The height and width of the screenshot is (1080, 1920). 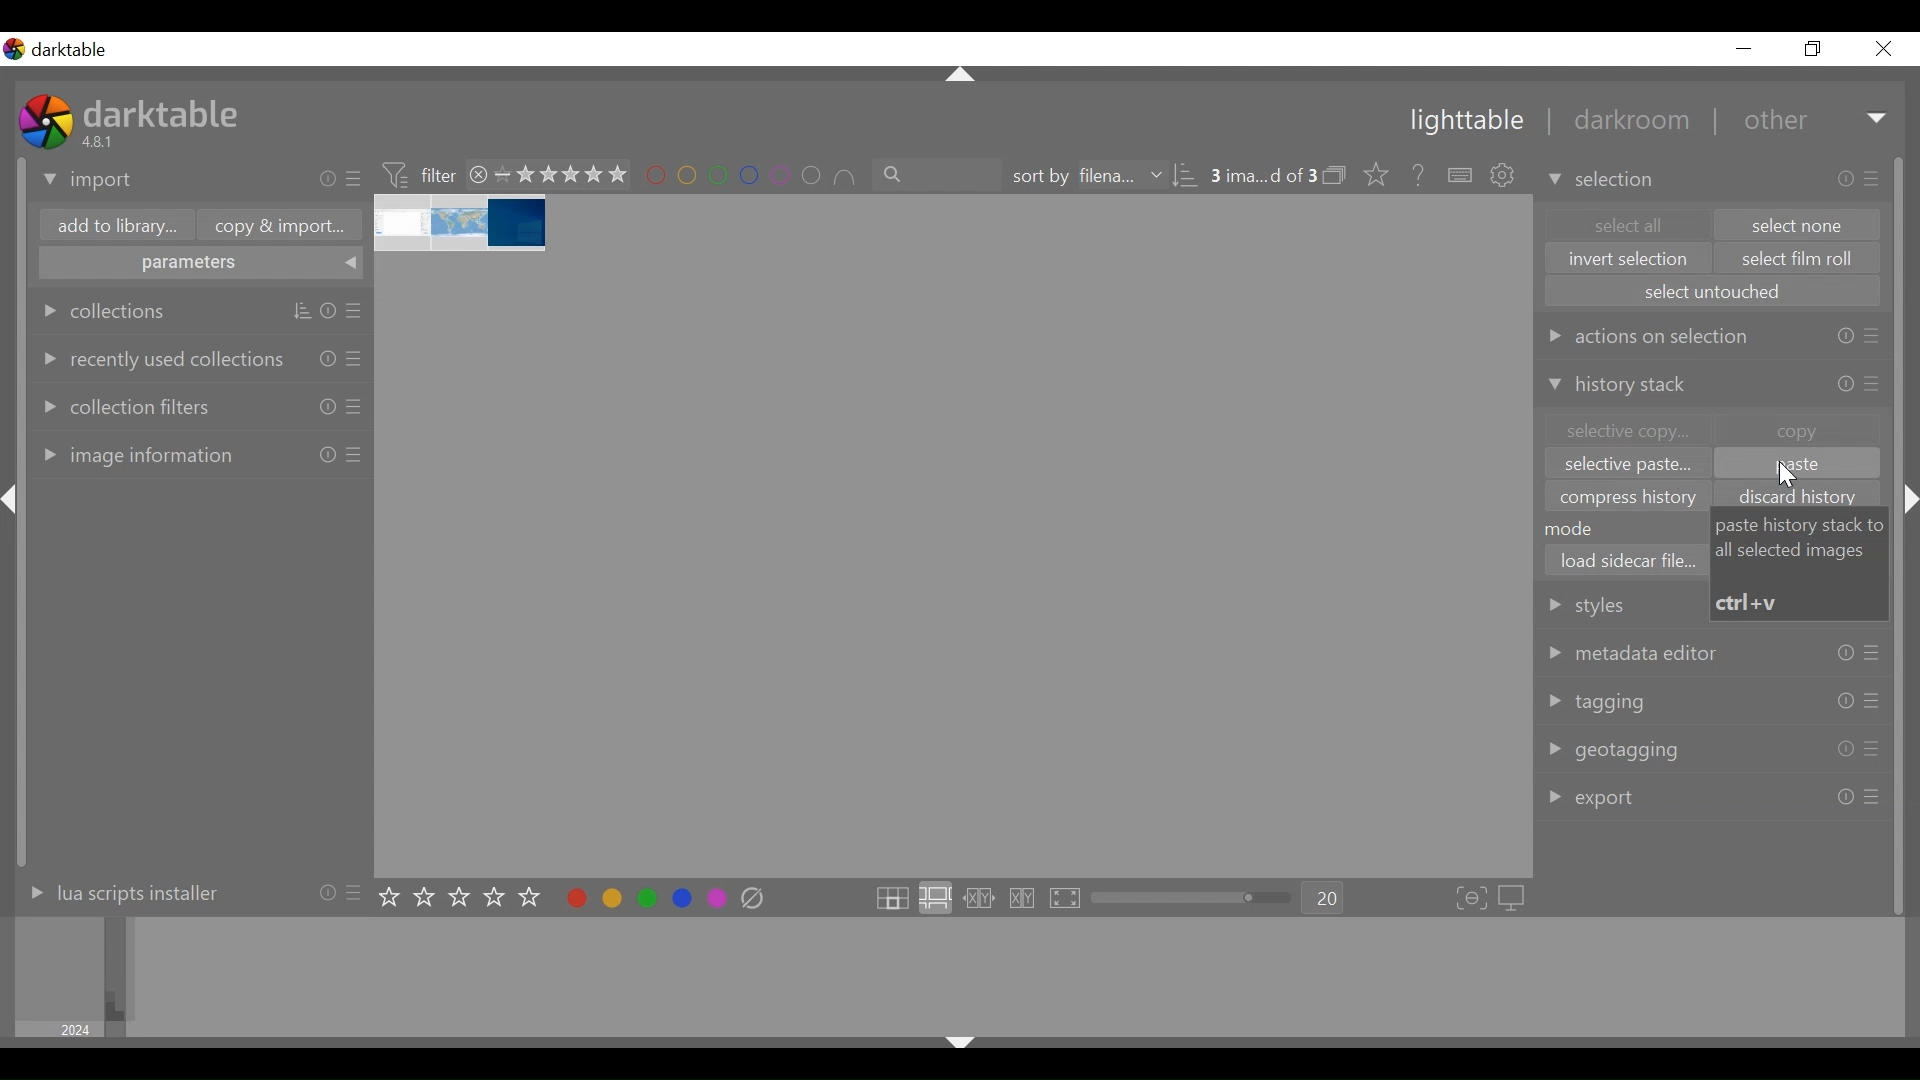 I want to click on image stack, so click(x=463, y=224).